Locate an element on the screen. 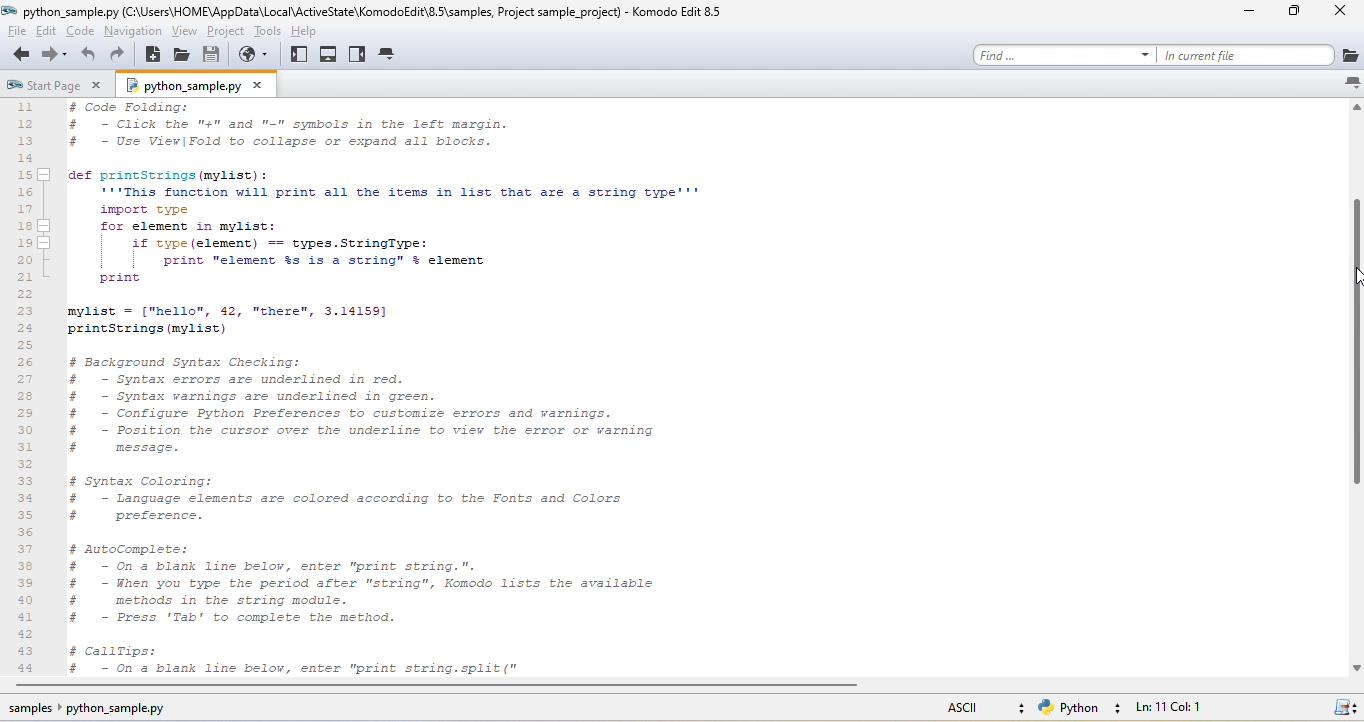 Image resolution: width=1364 pixels, height=722 pixels. back is located at coordinates (18, 55).